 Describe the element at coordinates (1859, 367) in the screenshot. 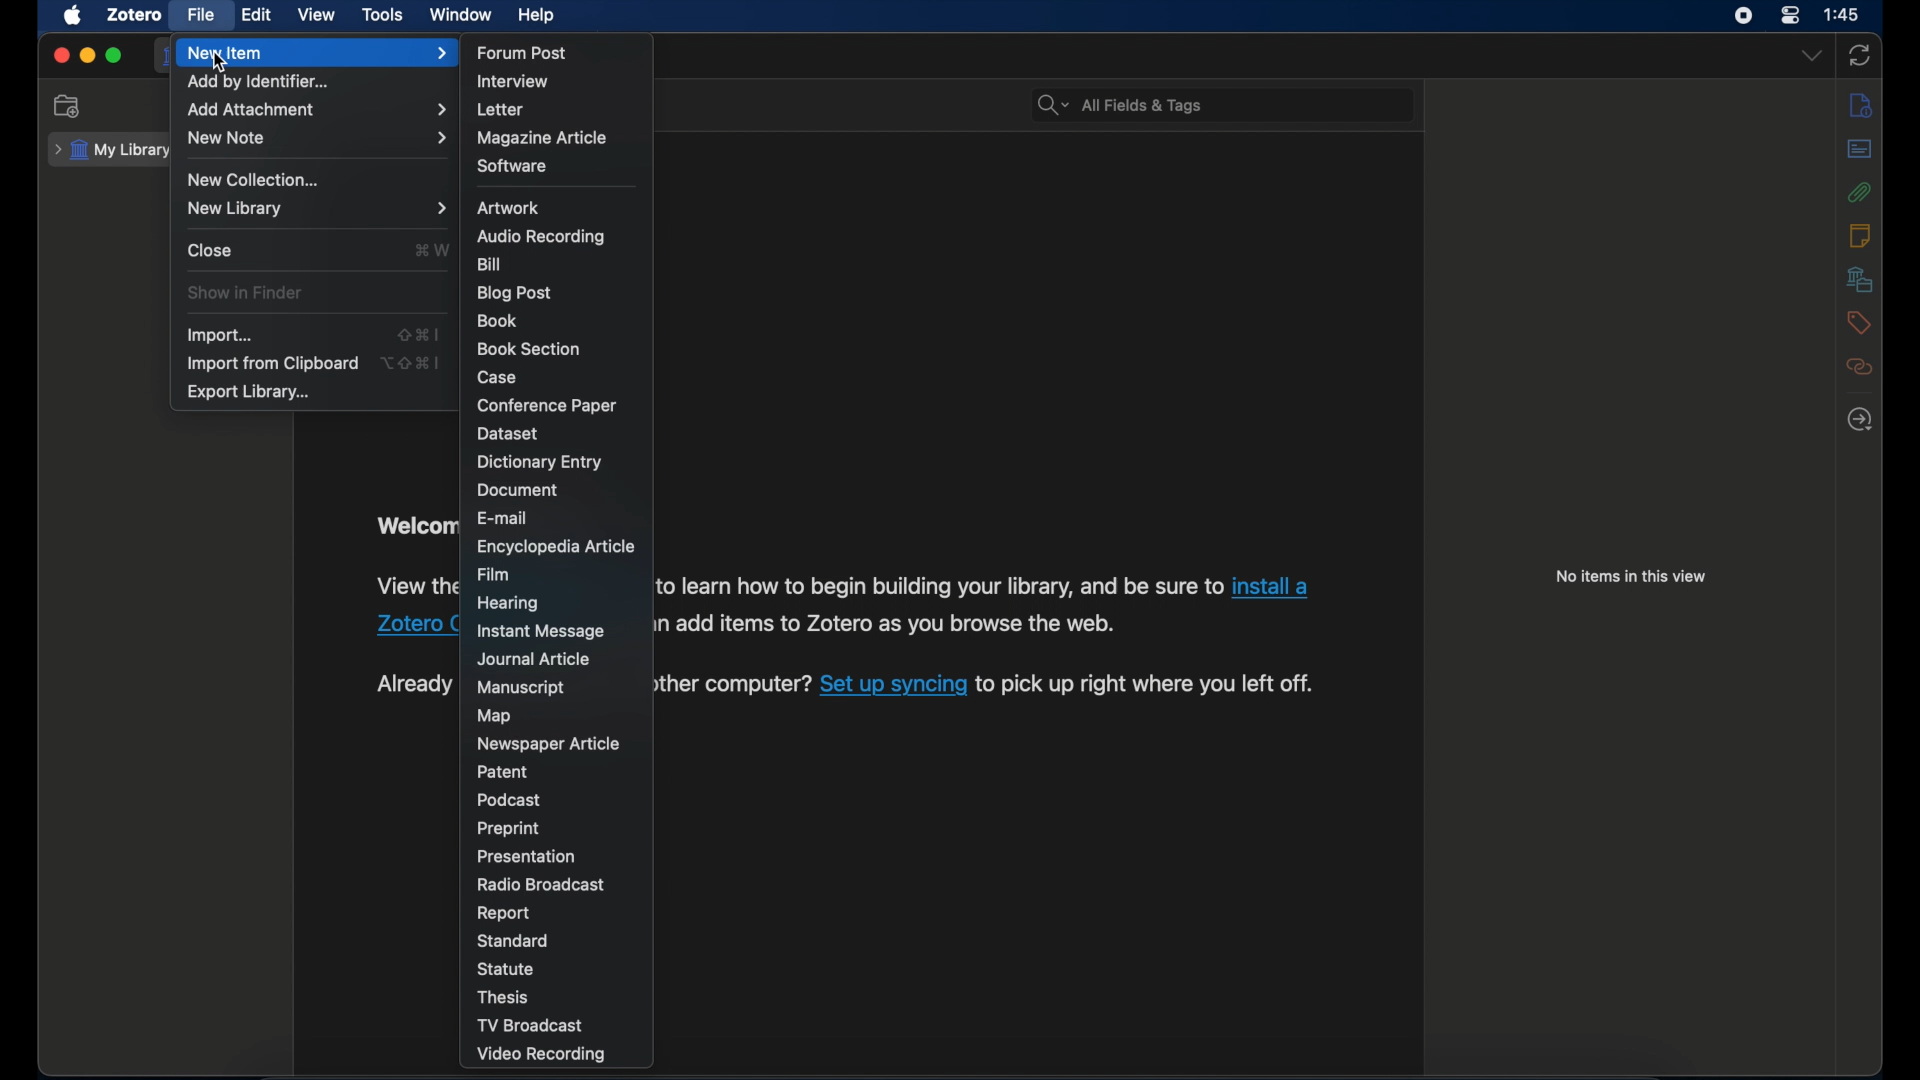

I see `related` at that location.